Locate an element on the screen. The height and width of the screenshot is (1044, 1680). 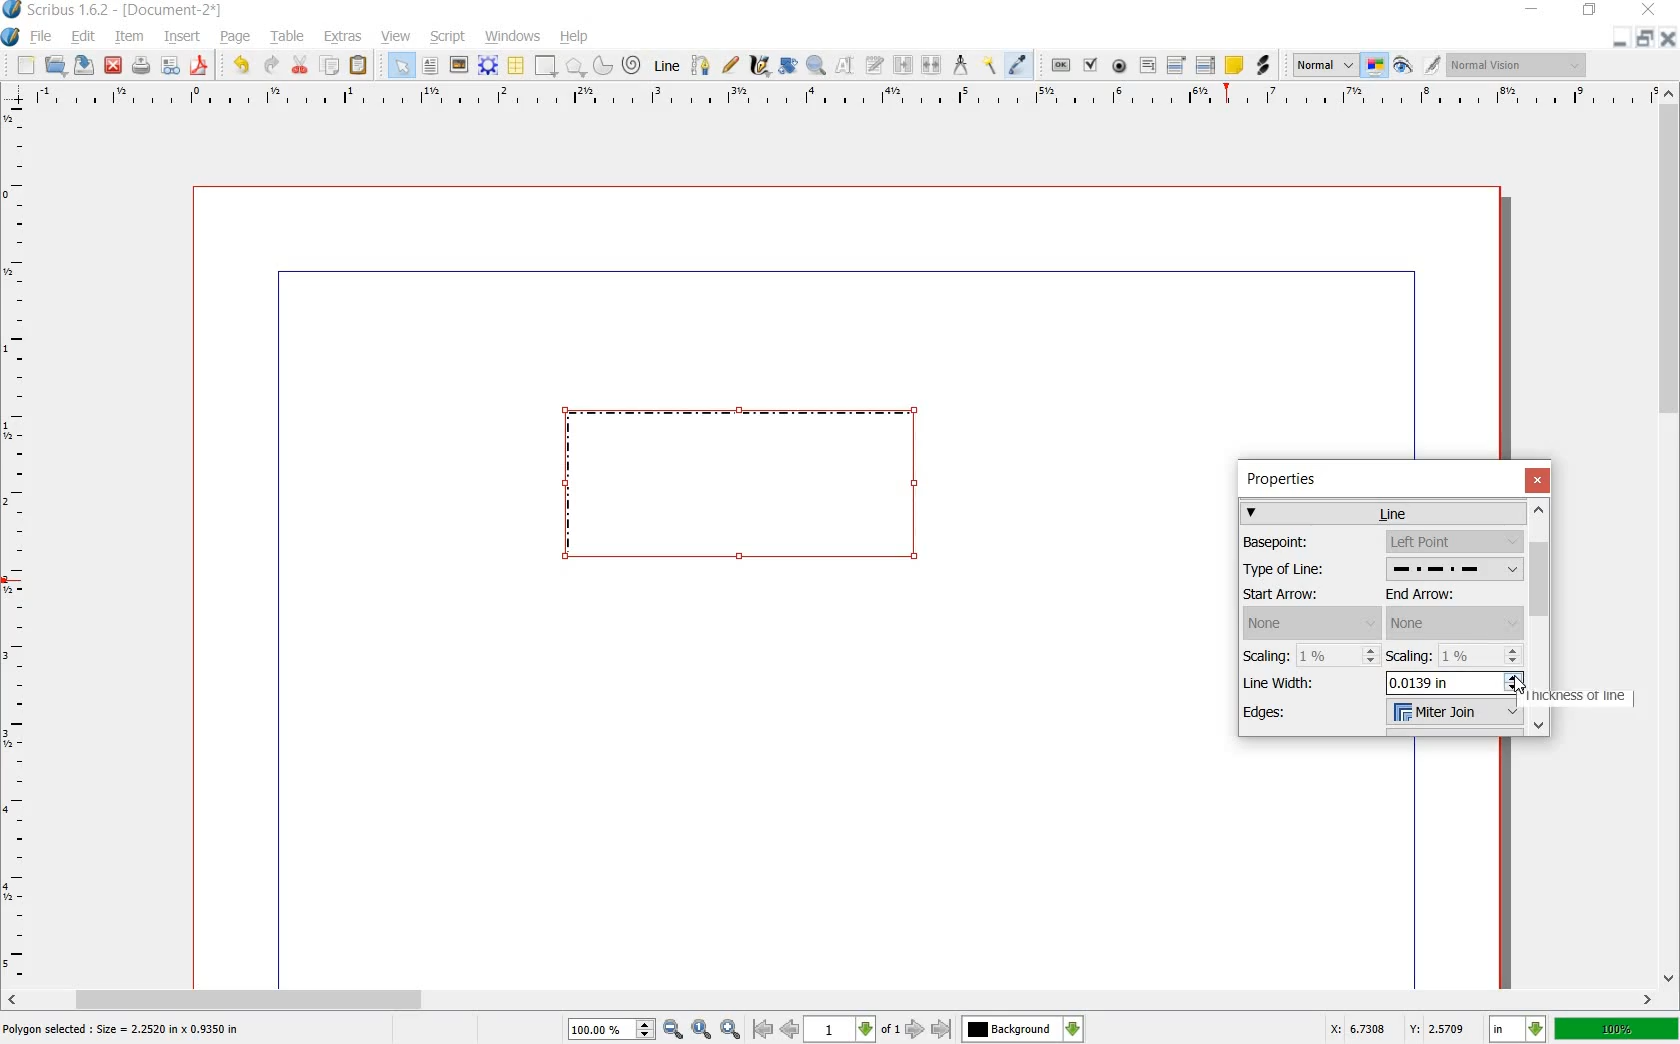
TABLE is located at coordinates (289, 38).